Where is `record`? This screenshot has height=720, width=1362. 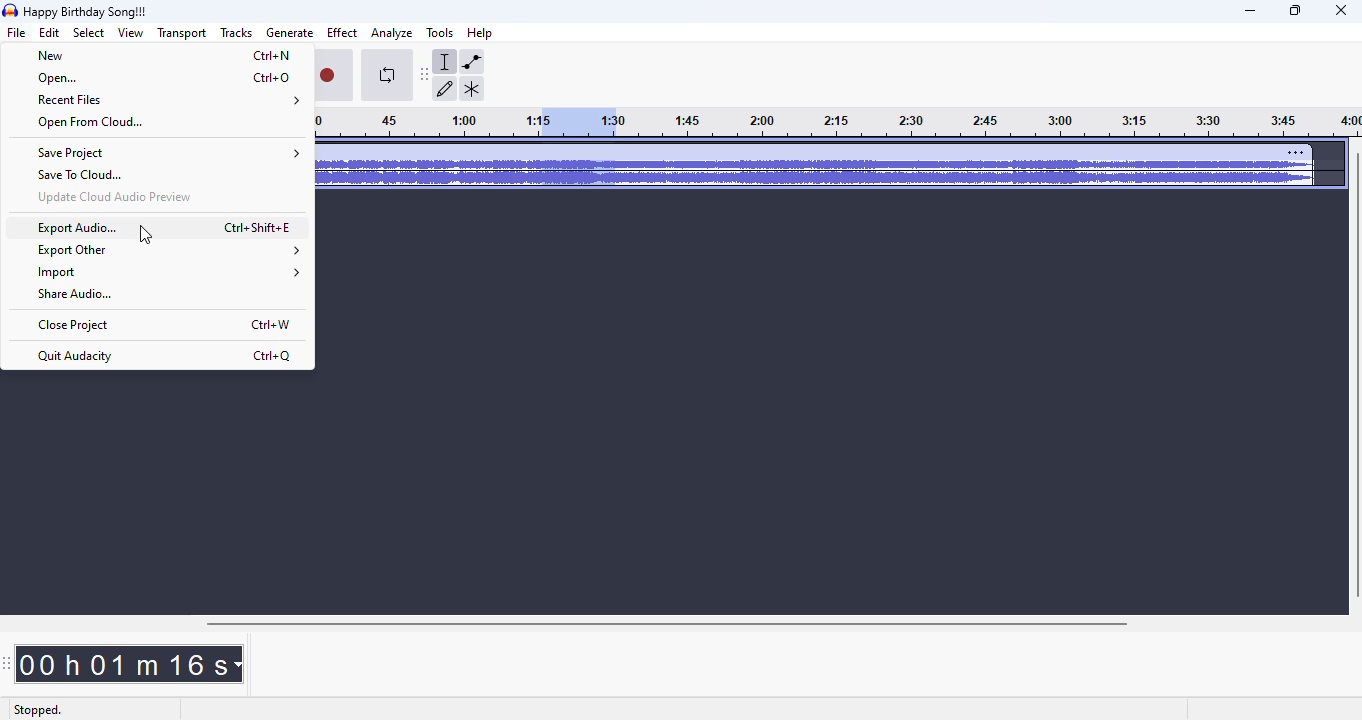
record is located at coordinates (328, 77).